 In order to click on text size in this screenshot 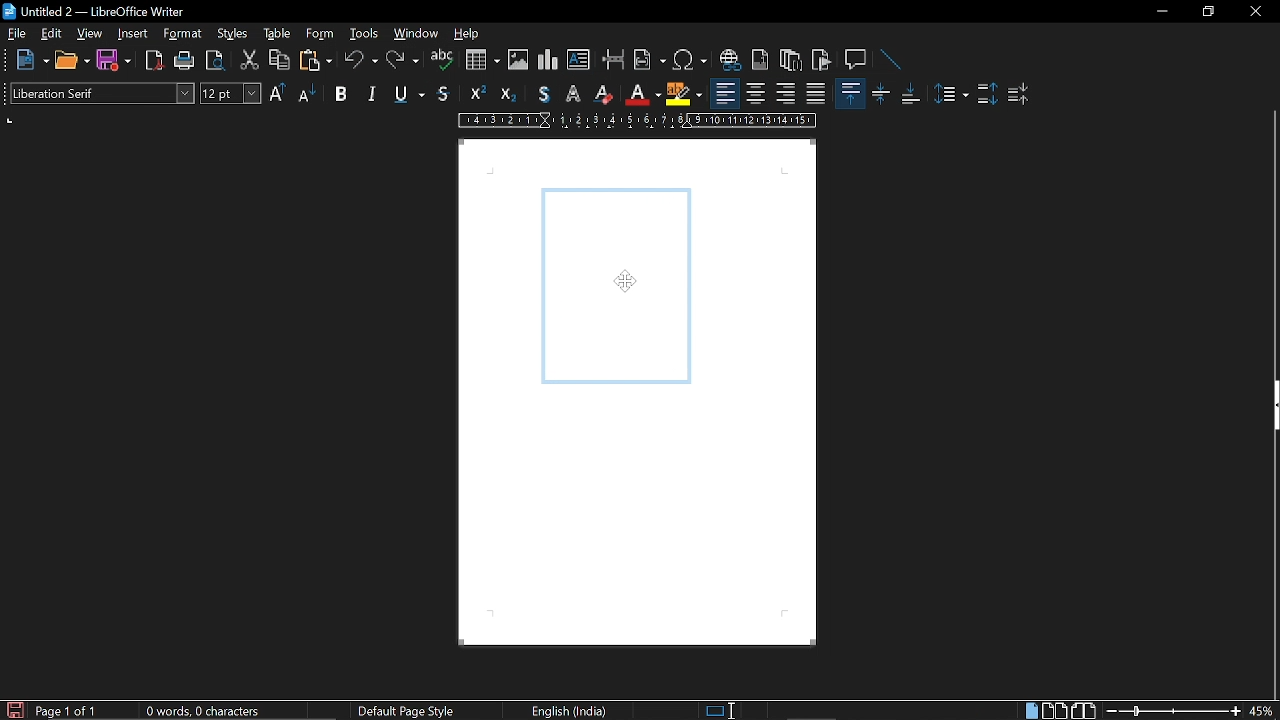, I will do `click(230, 94)`.